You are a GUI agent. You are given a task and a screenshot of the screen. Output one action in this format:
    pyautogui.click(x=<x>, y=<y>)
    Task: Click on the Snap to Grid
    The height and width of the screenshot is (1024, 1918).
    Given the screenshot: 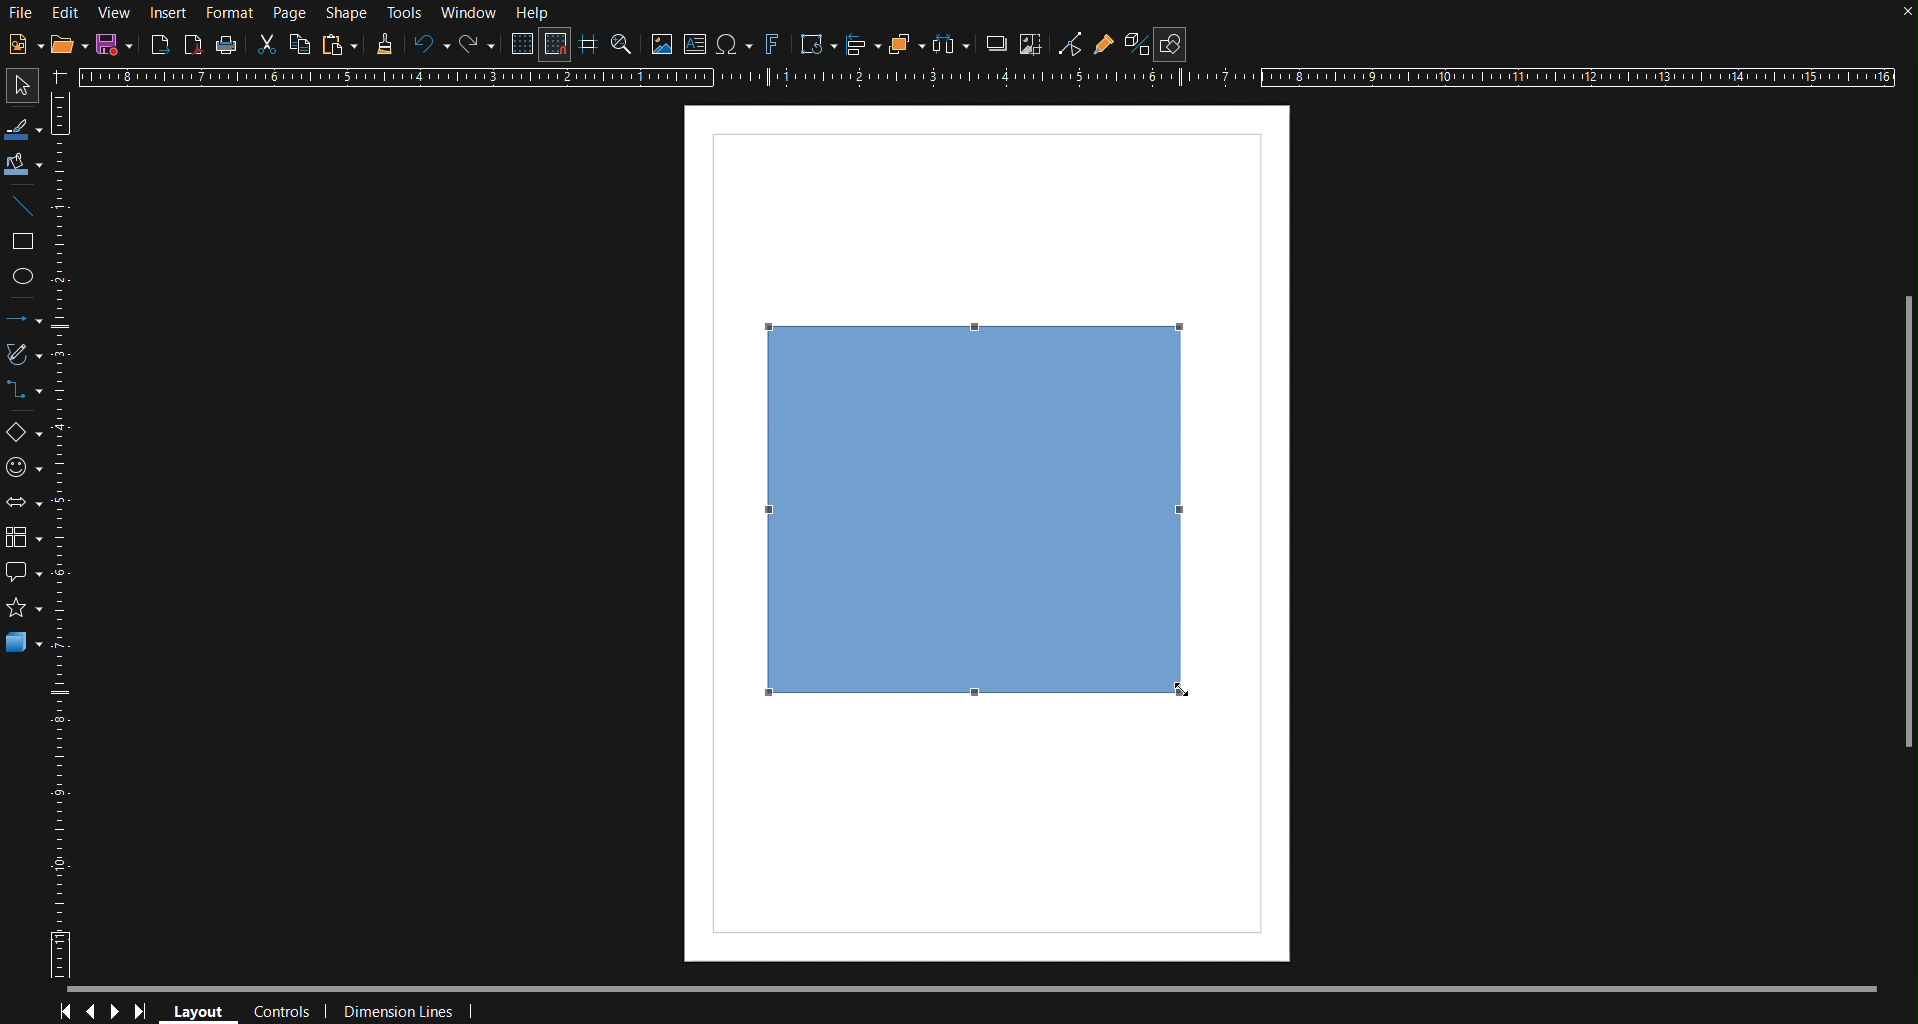 What is the action you would take?
    pyautogui.click(x=554, y=44)
    